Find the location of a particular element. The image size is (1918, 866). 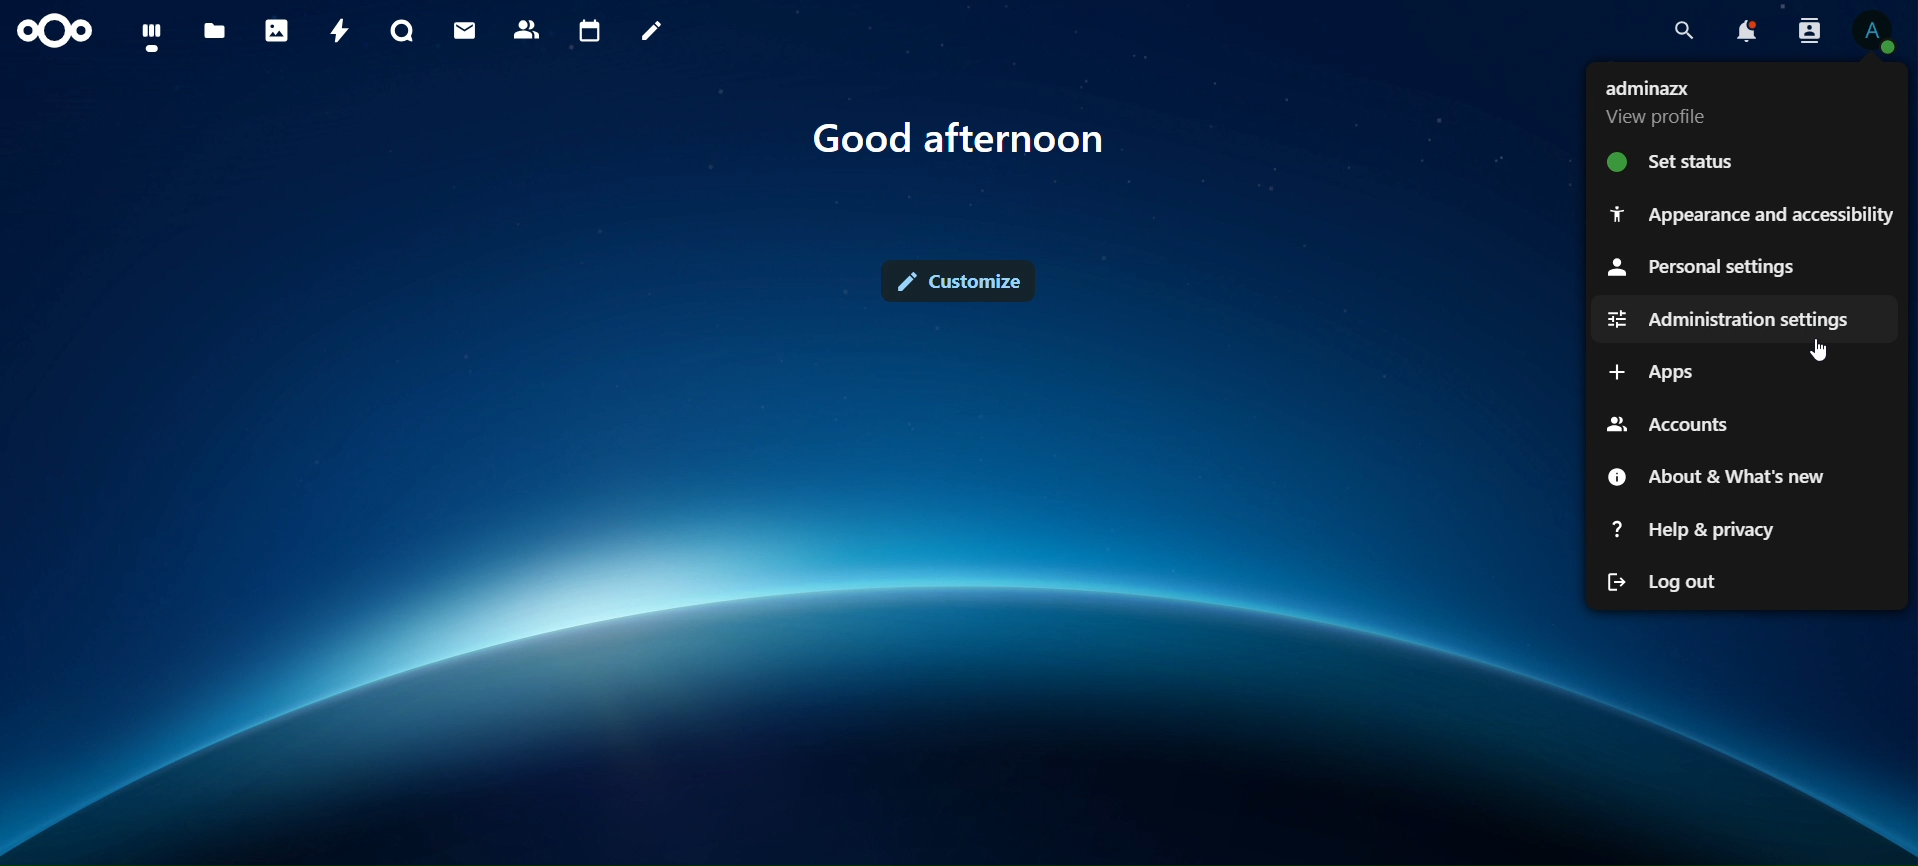

activity is located at coordinates (339, 30).